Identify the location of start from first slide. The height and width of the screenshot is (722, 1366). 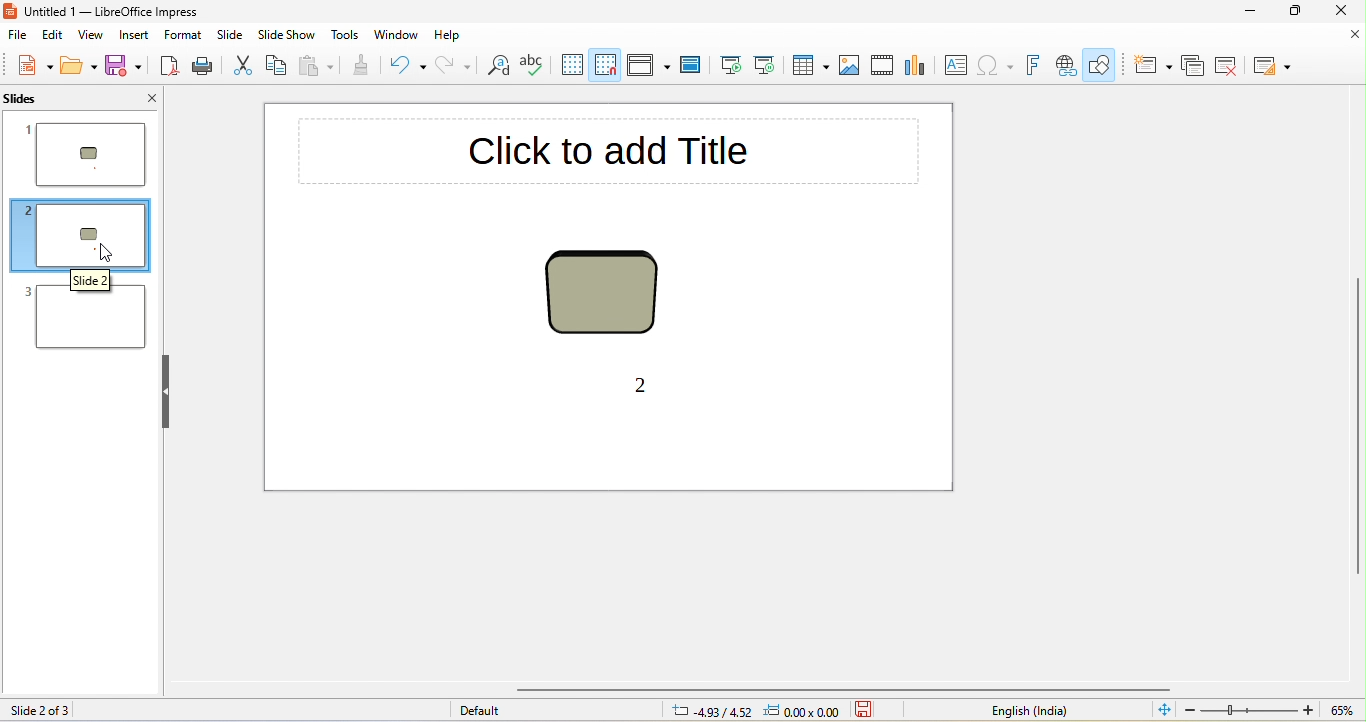
(733, 65).